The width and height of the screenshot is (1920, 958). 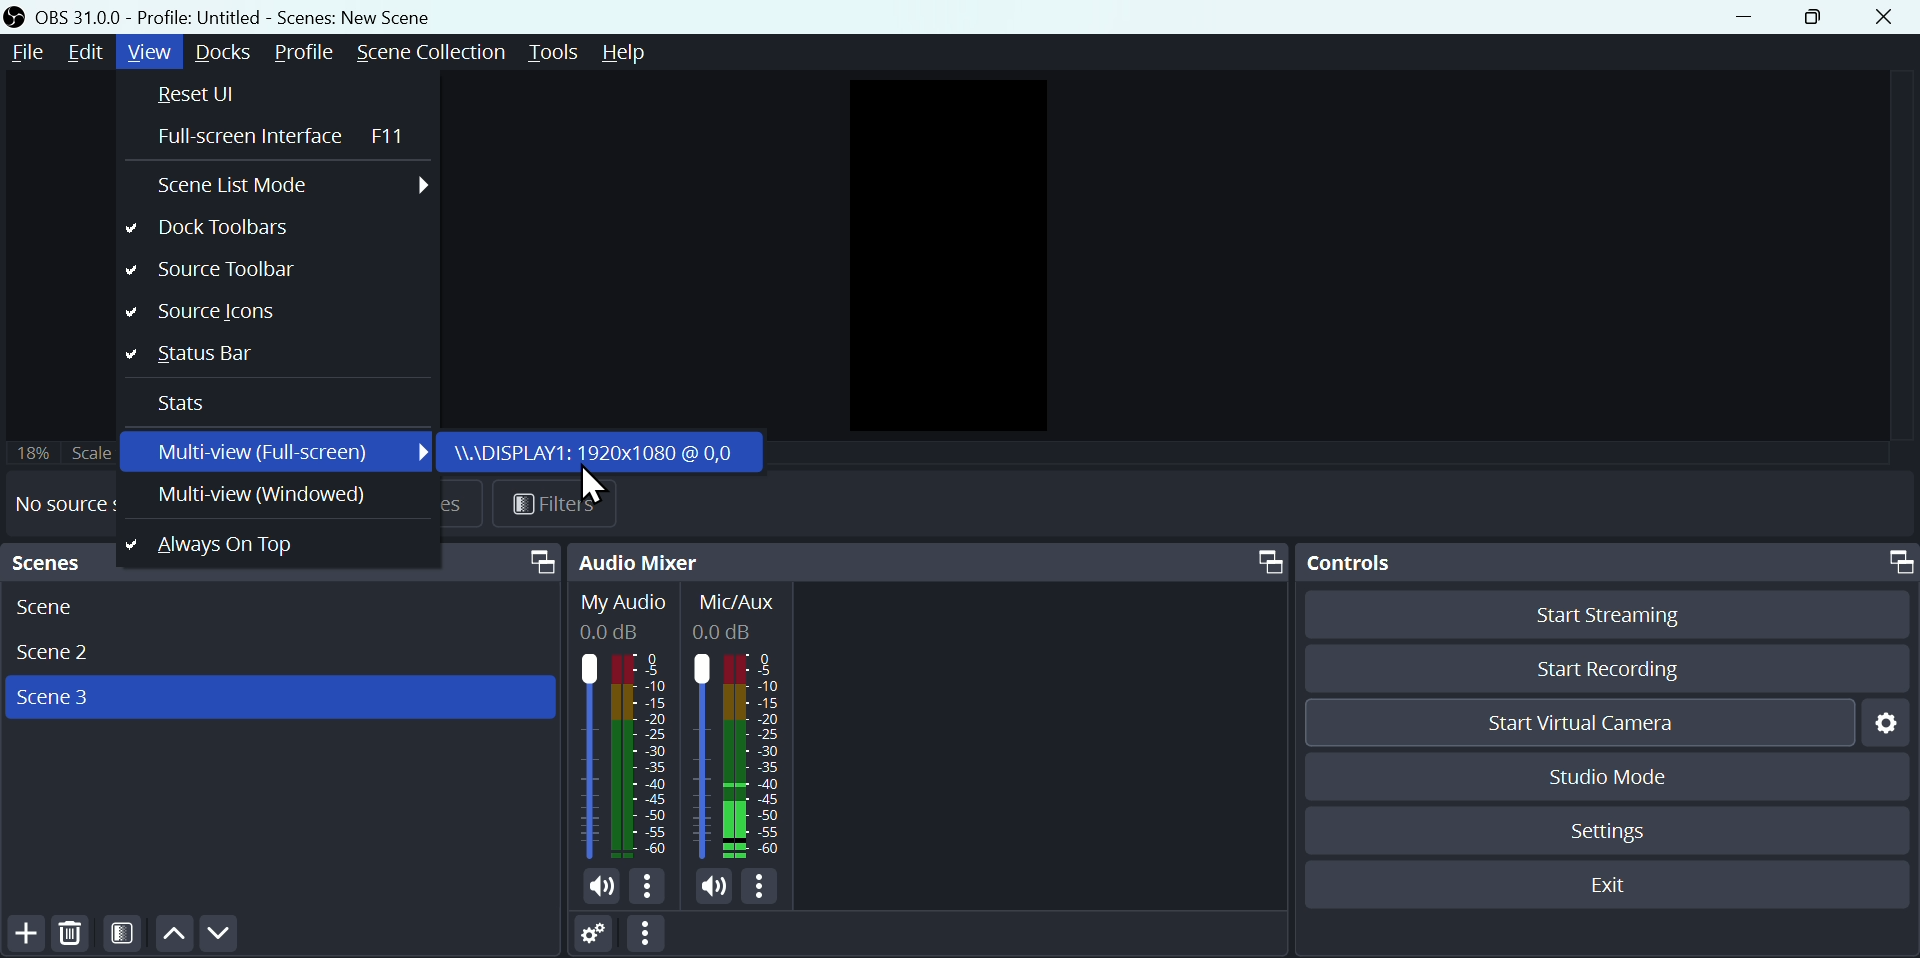 What do you see at coordinates (592, 483) in the screenshot?
I see `Cursor` at bounding box center [592, 483].